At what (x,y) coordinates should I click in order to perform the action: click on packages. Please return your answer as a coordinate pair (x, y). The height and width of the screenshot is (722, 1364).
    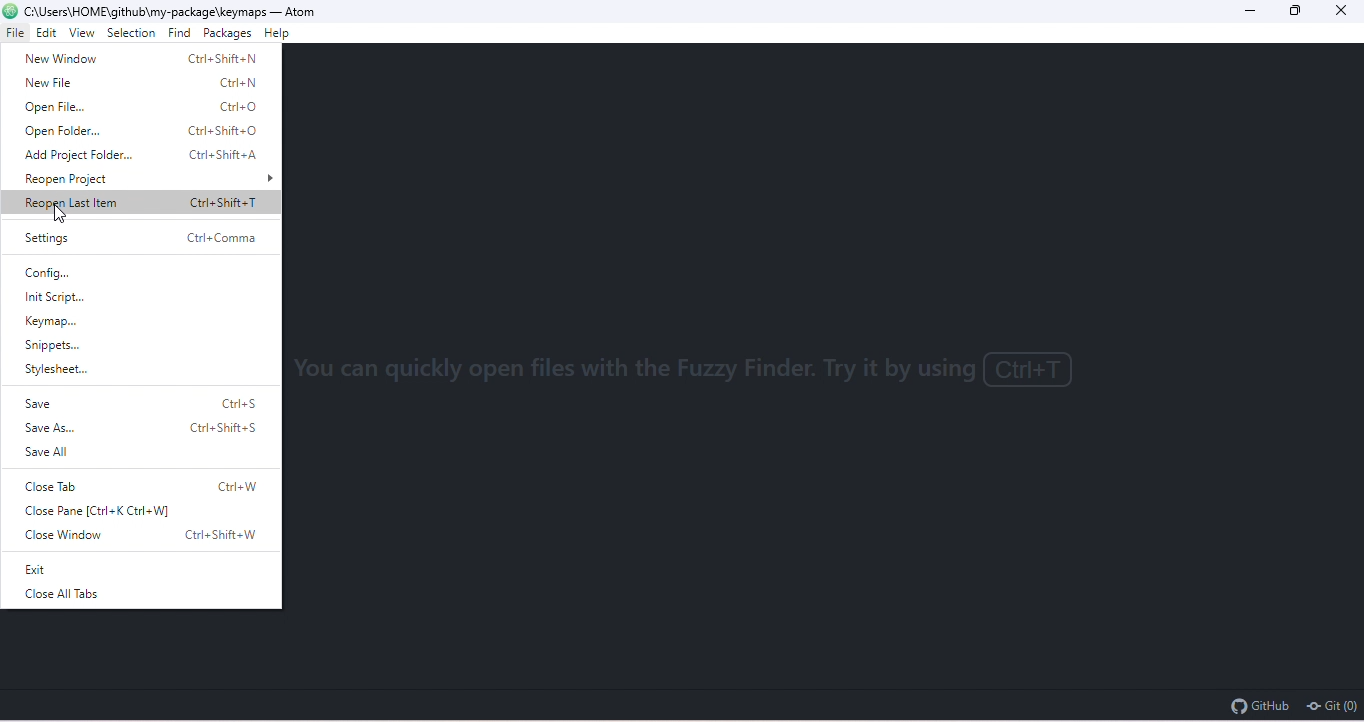
    Looking at the image, I should click on (229, 32).